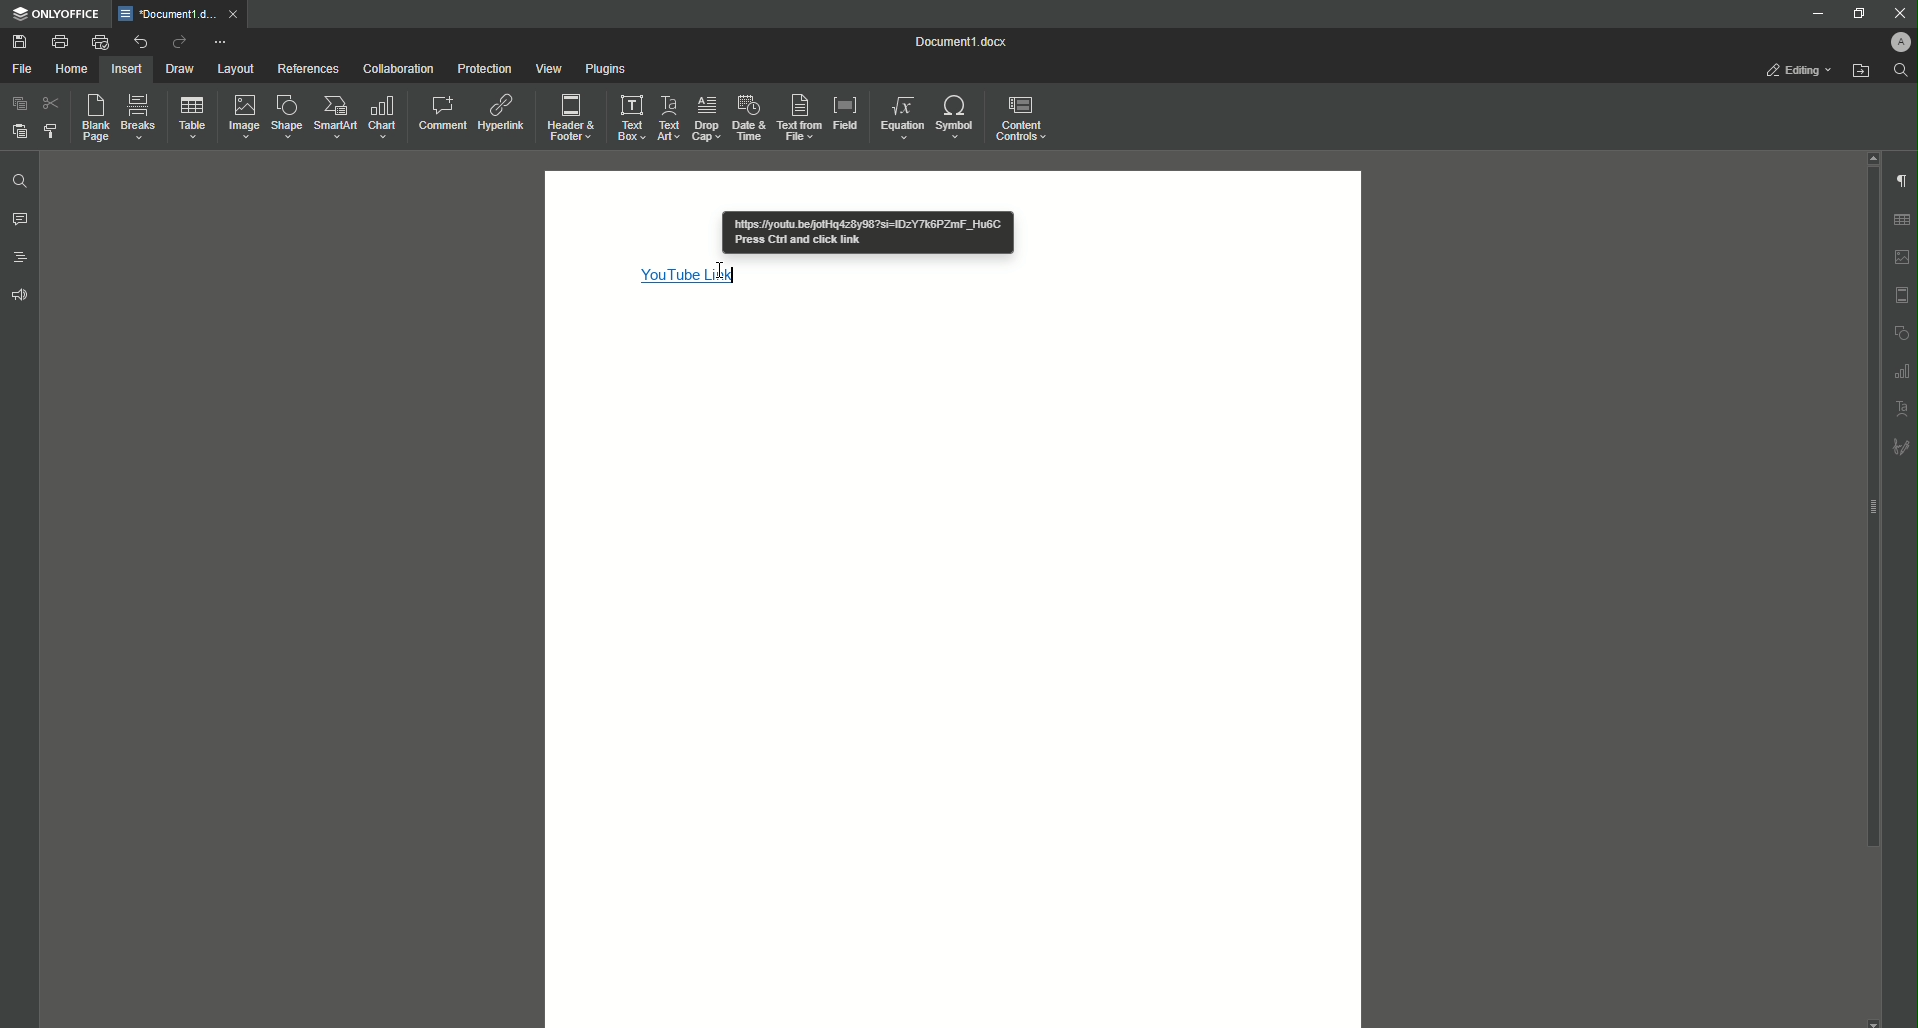  I want to click on References, so click(308, 69).